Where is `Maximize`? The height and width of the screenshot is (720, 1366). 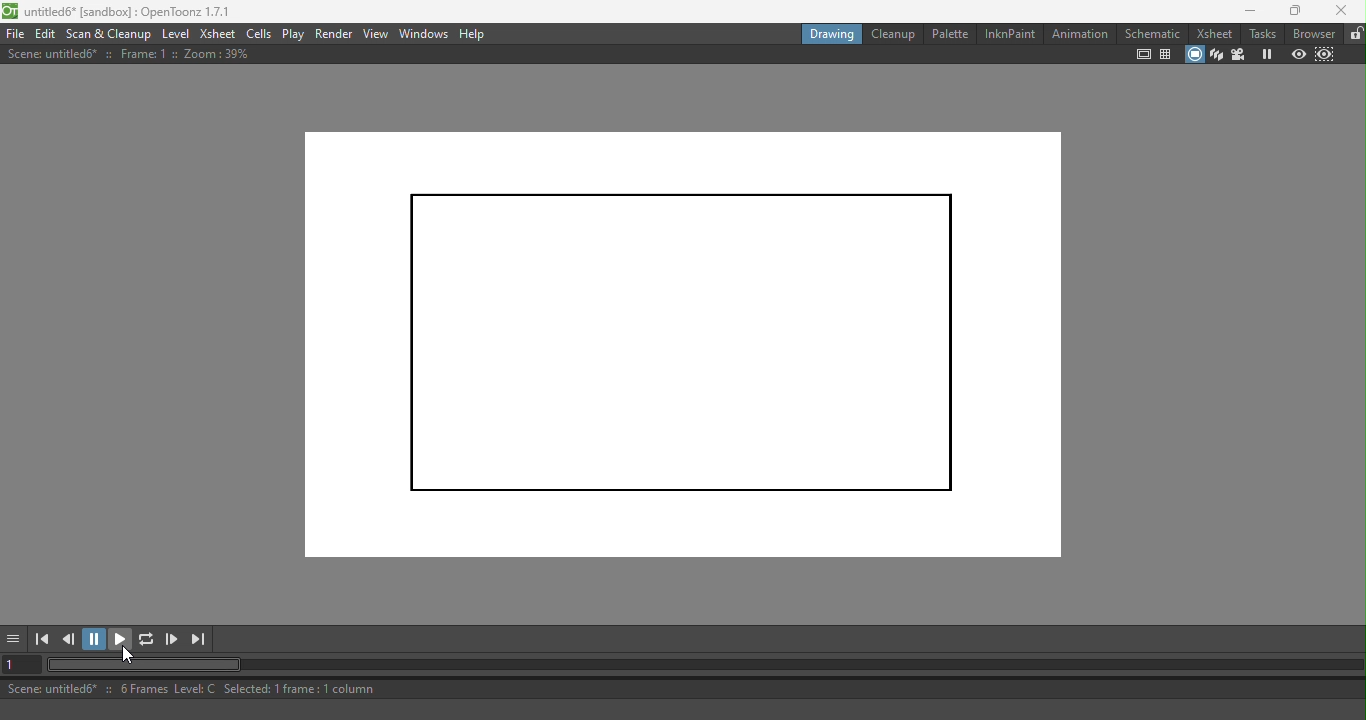 Maximize is located at coordinates (1289, 9).